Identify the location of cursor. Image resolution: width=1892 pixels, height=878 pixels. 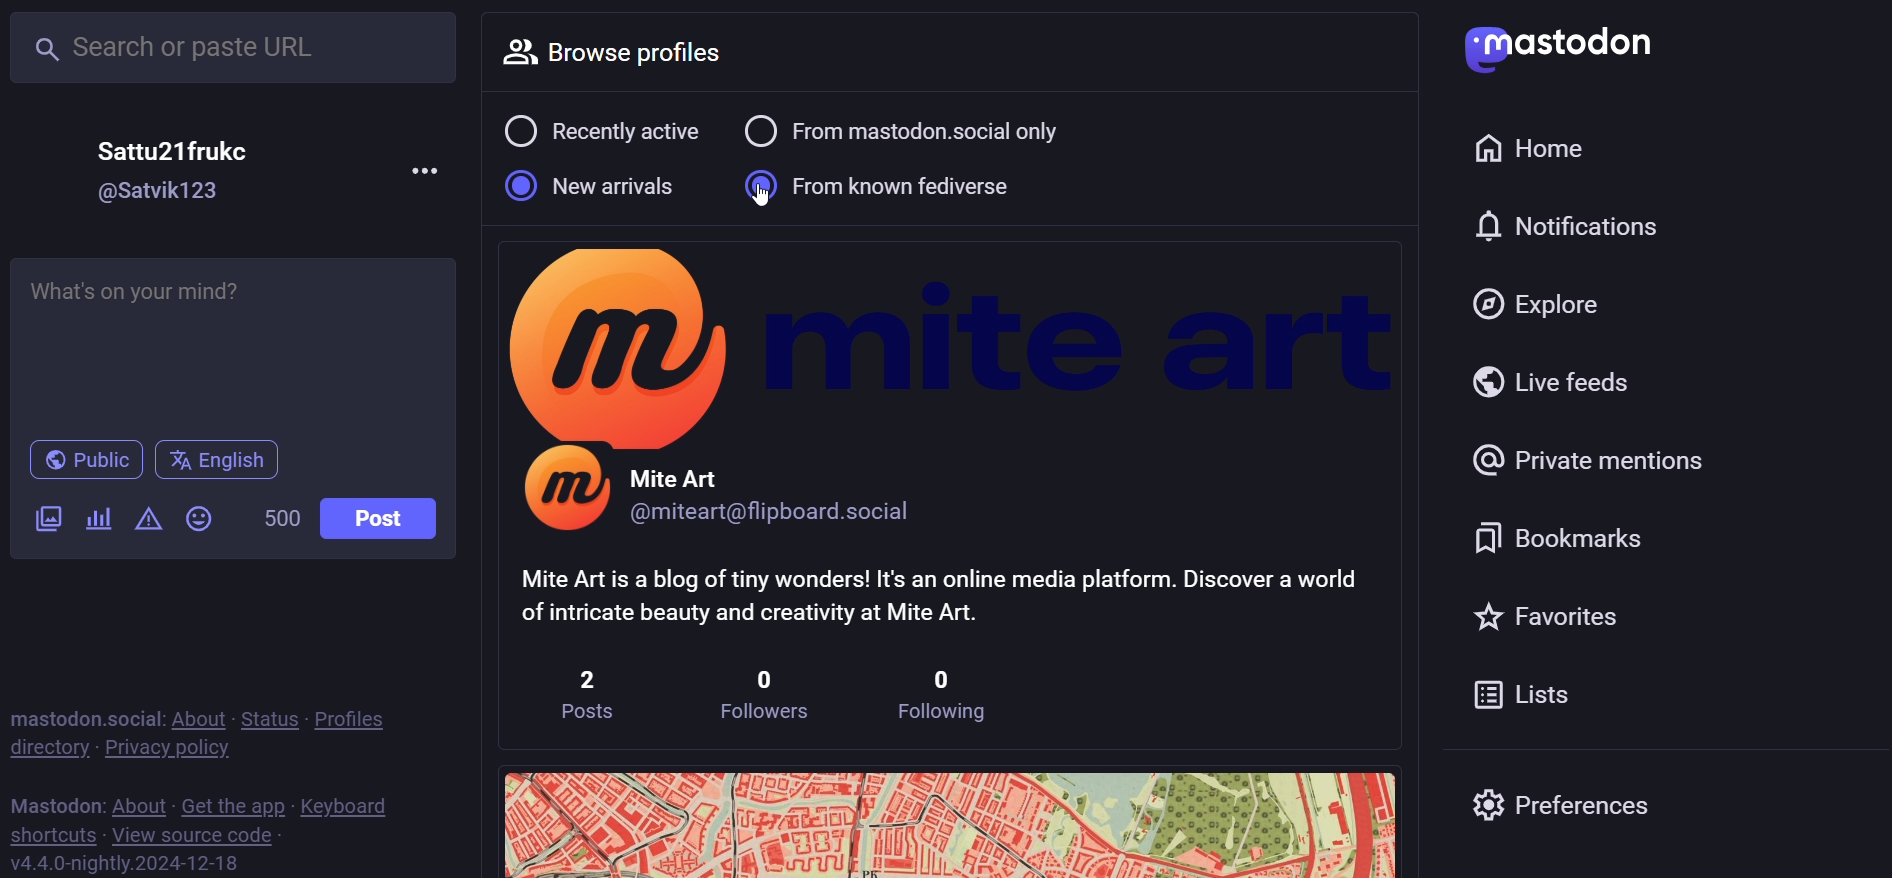
(766, 203).